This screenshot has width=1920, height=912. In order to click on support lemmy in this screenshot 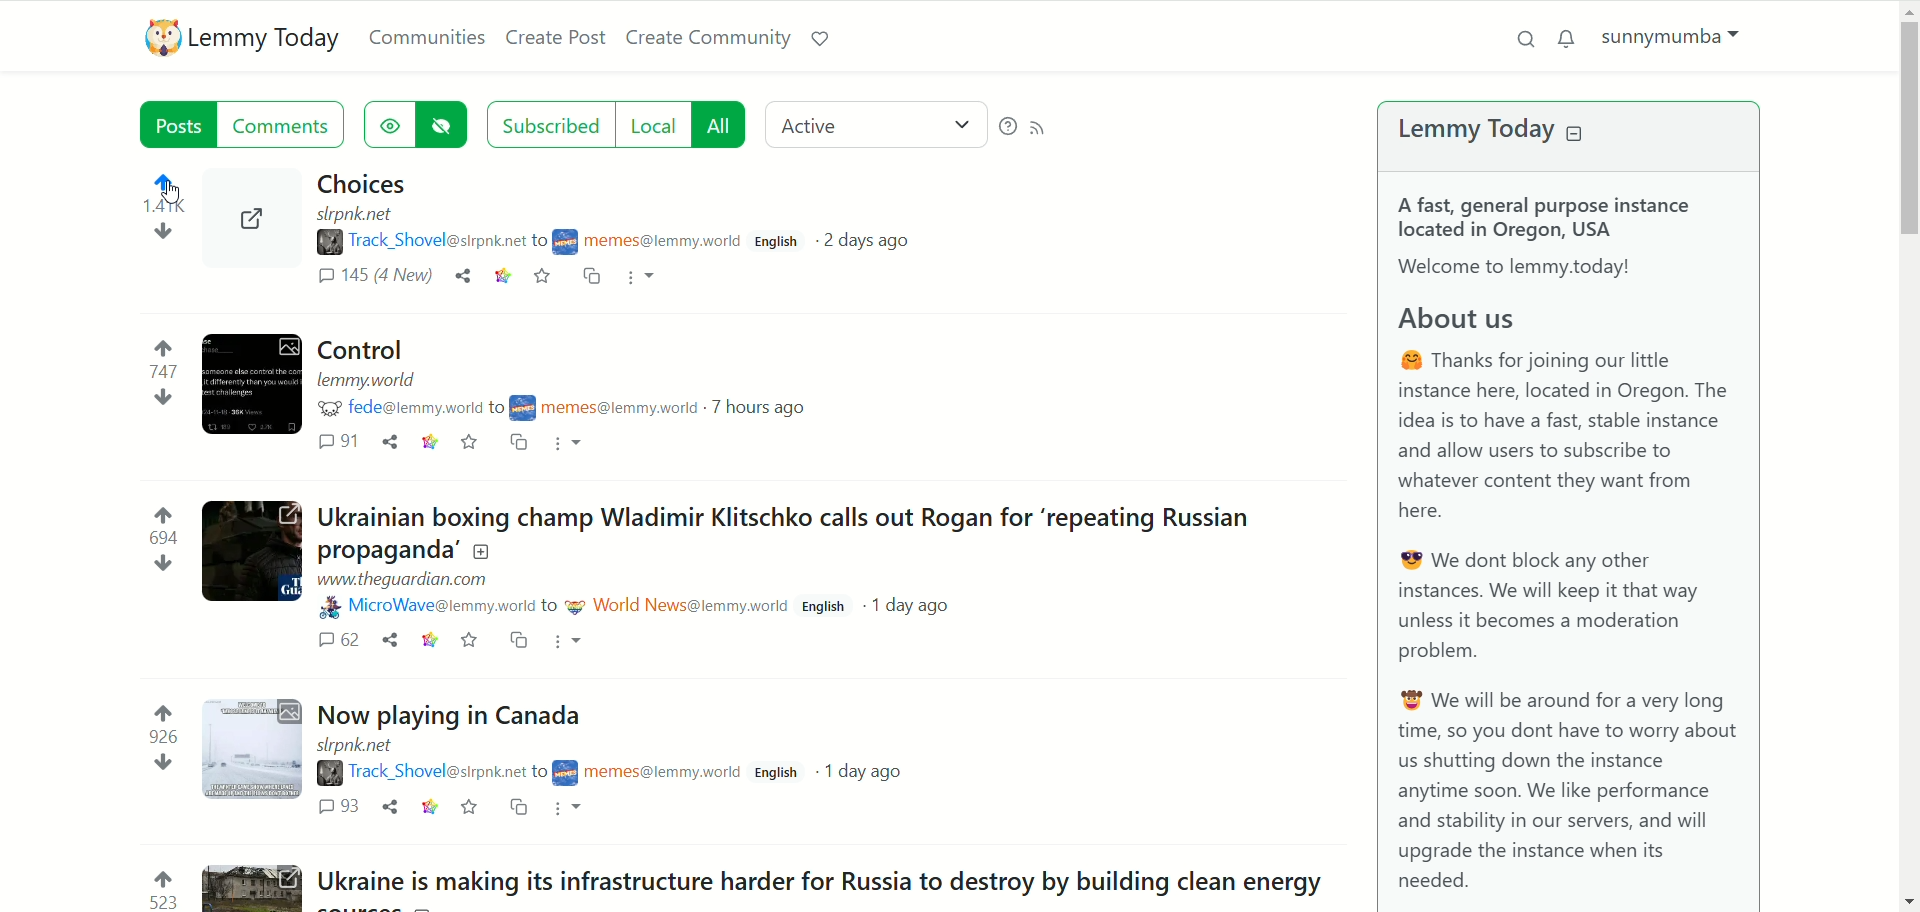, I will do `click(819, 42)`.